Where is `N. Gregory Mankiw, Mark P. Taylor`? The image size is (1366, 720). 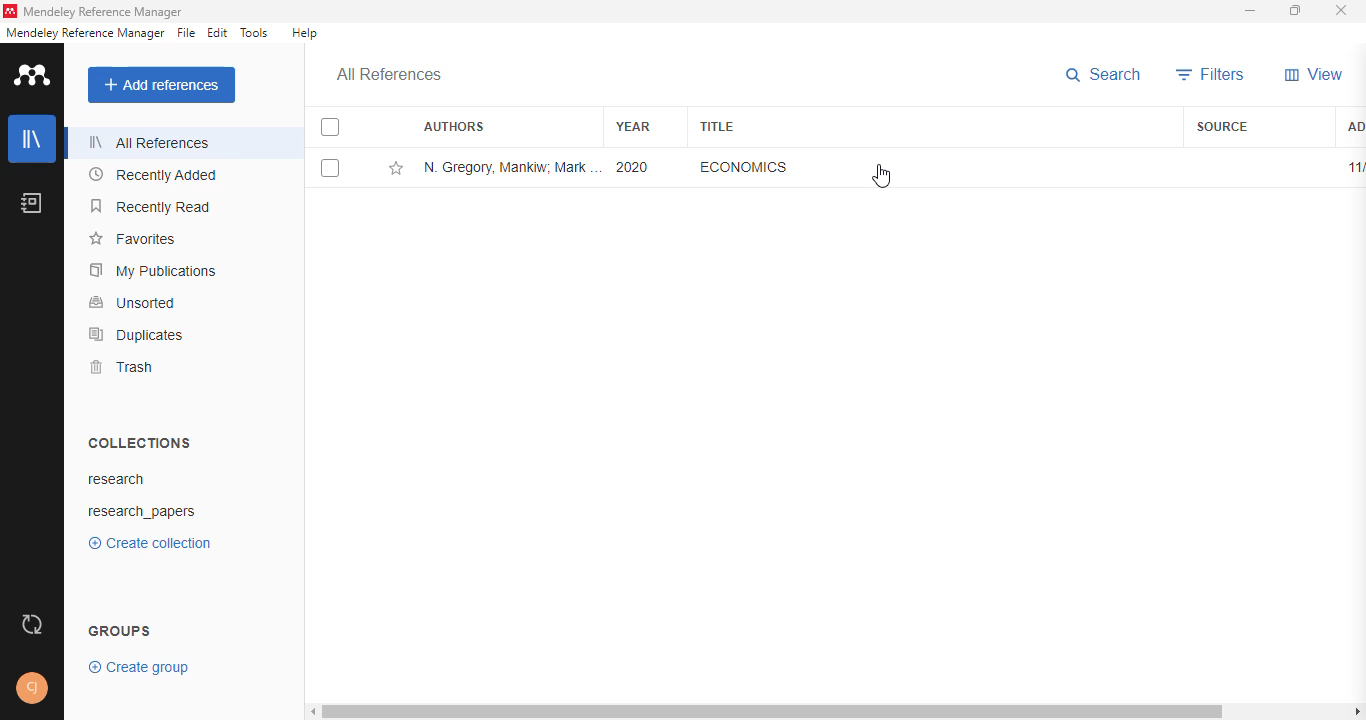 N. Gregory Mankiw, Mark P. Taylor is located at coordinates (513, 166).